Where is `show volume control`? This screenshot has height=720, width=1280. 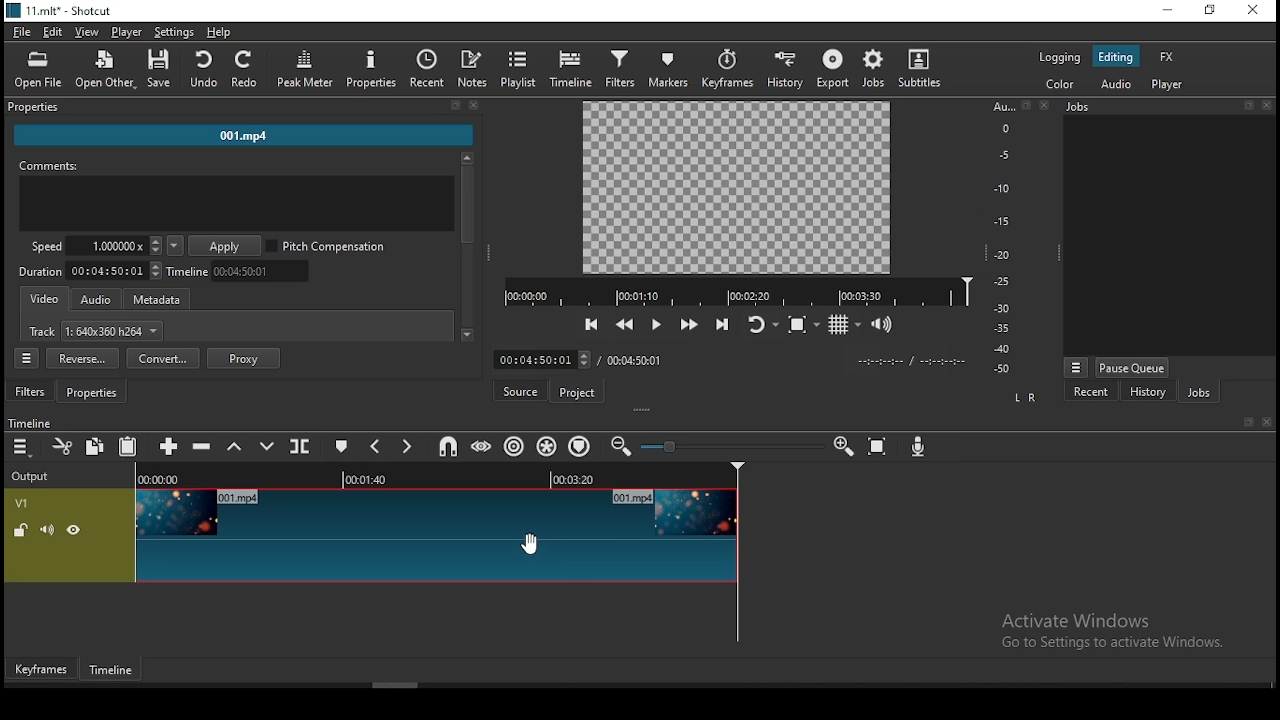
show volume control is located at coordinates (884, 321).